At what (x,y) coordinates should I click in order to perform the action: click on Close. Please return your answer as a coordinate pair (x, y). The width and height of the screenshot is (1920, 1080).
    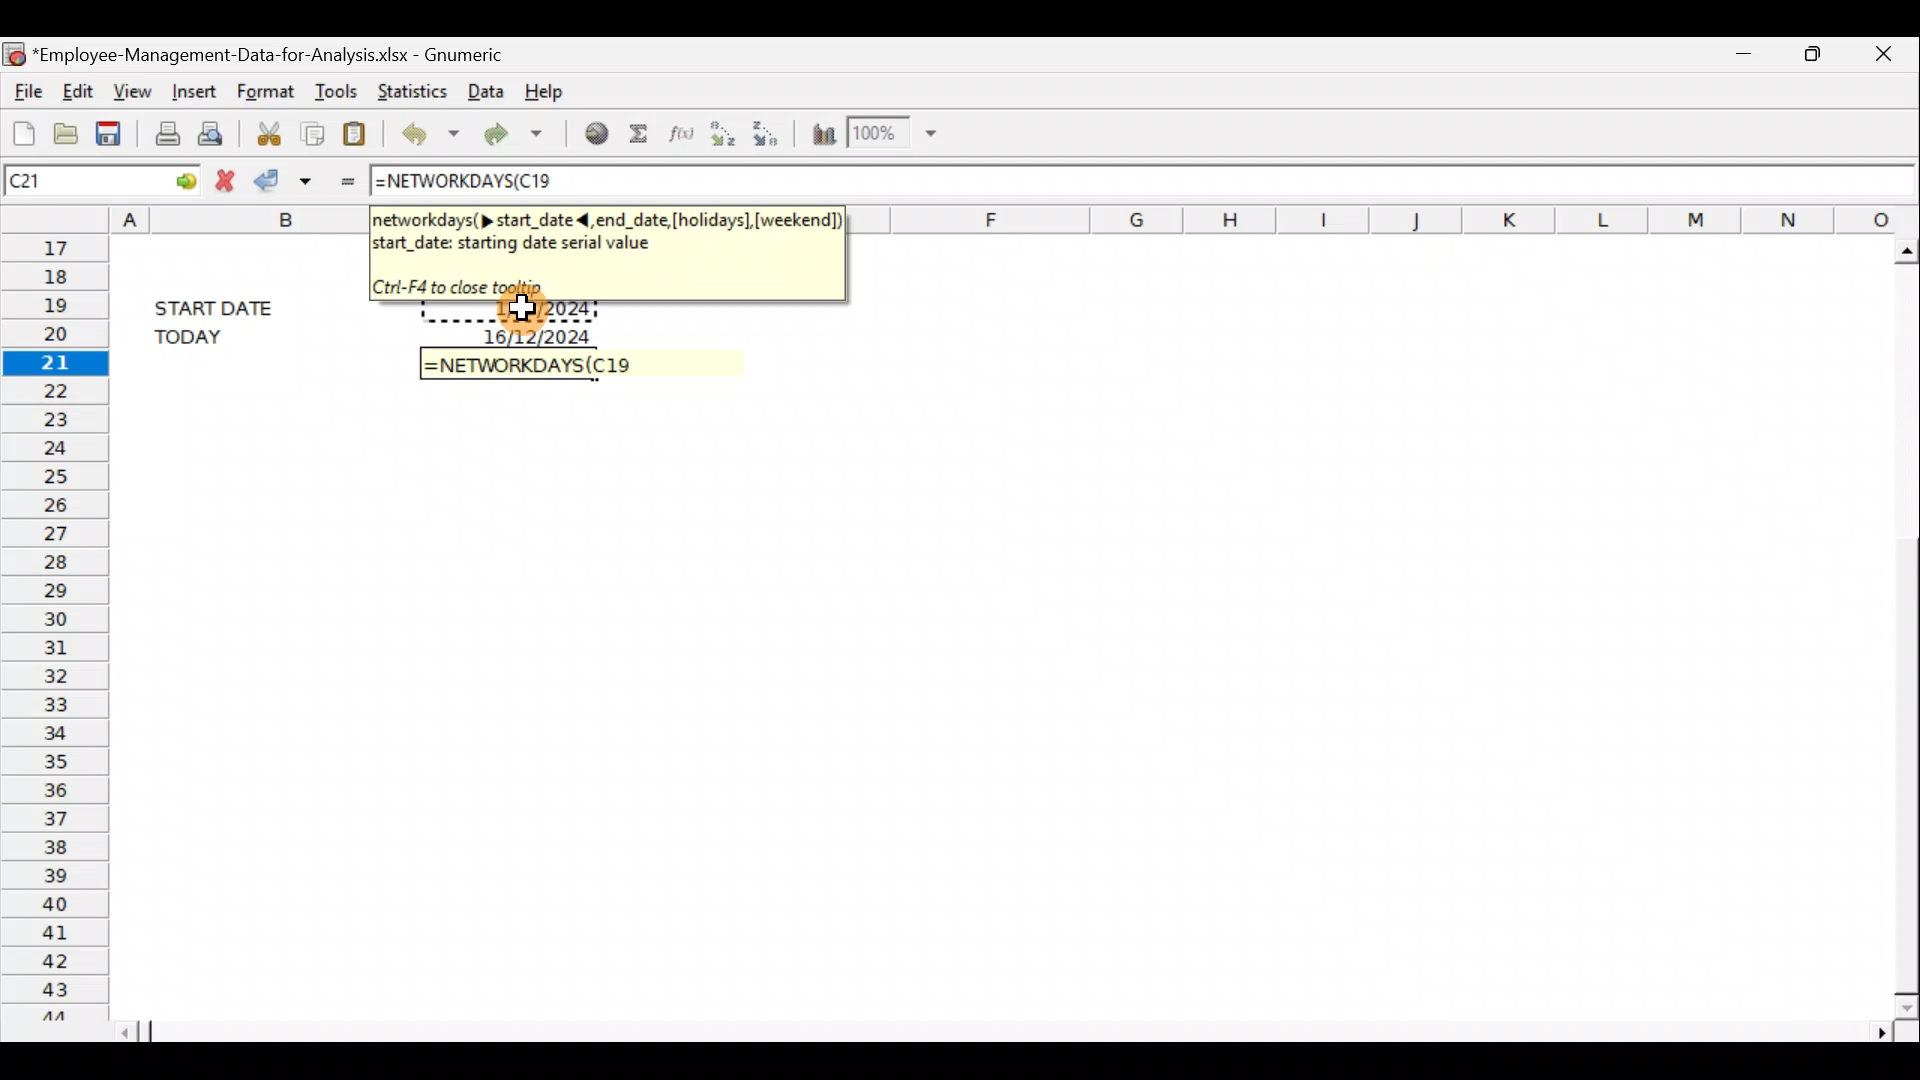
    Looking at the image, I should click on (1879, 56).